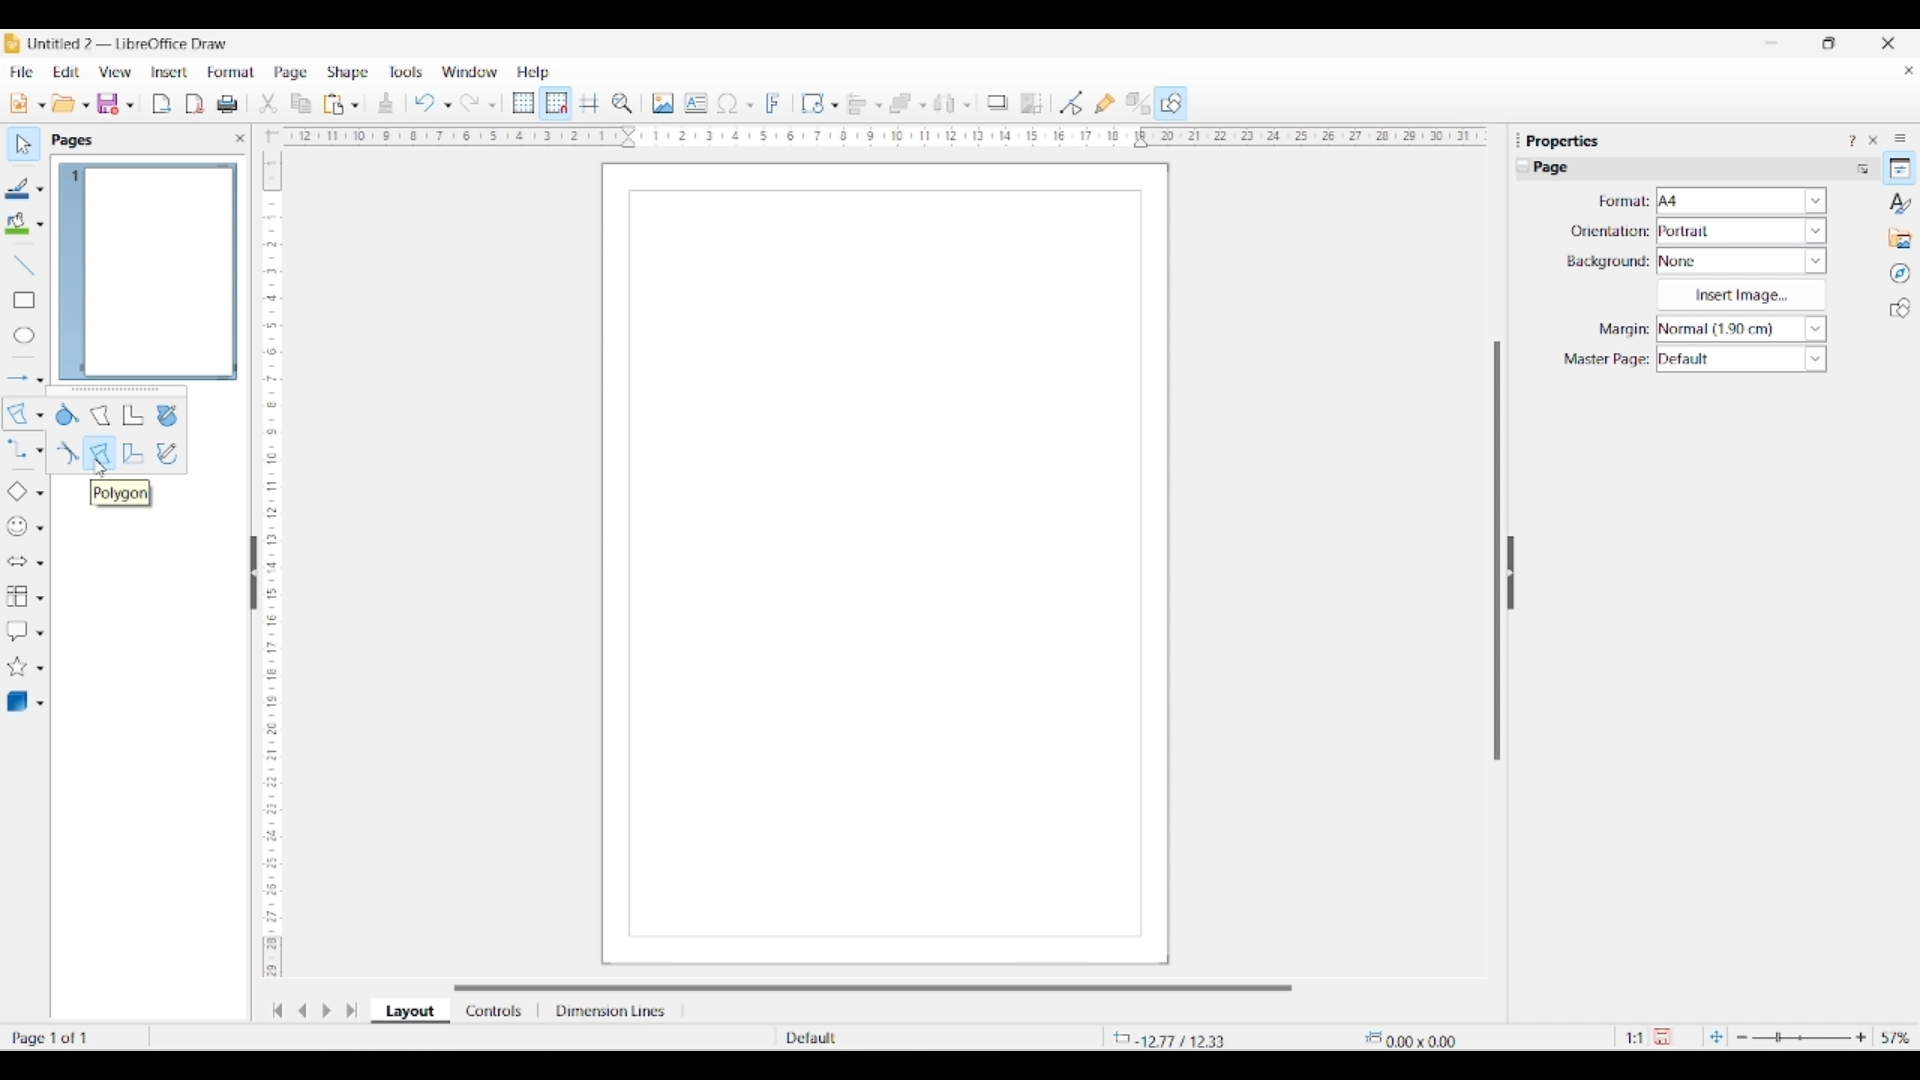 The image size is (1920, 1080). Describe the element at coordinates (42, 105) in the screenshot. I see `New document format options` at that location.